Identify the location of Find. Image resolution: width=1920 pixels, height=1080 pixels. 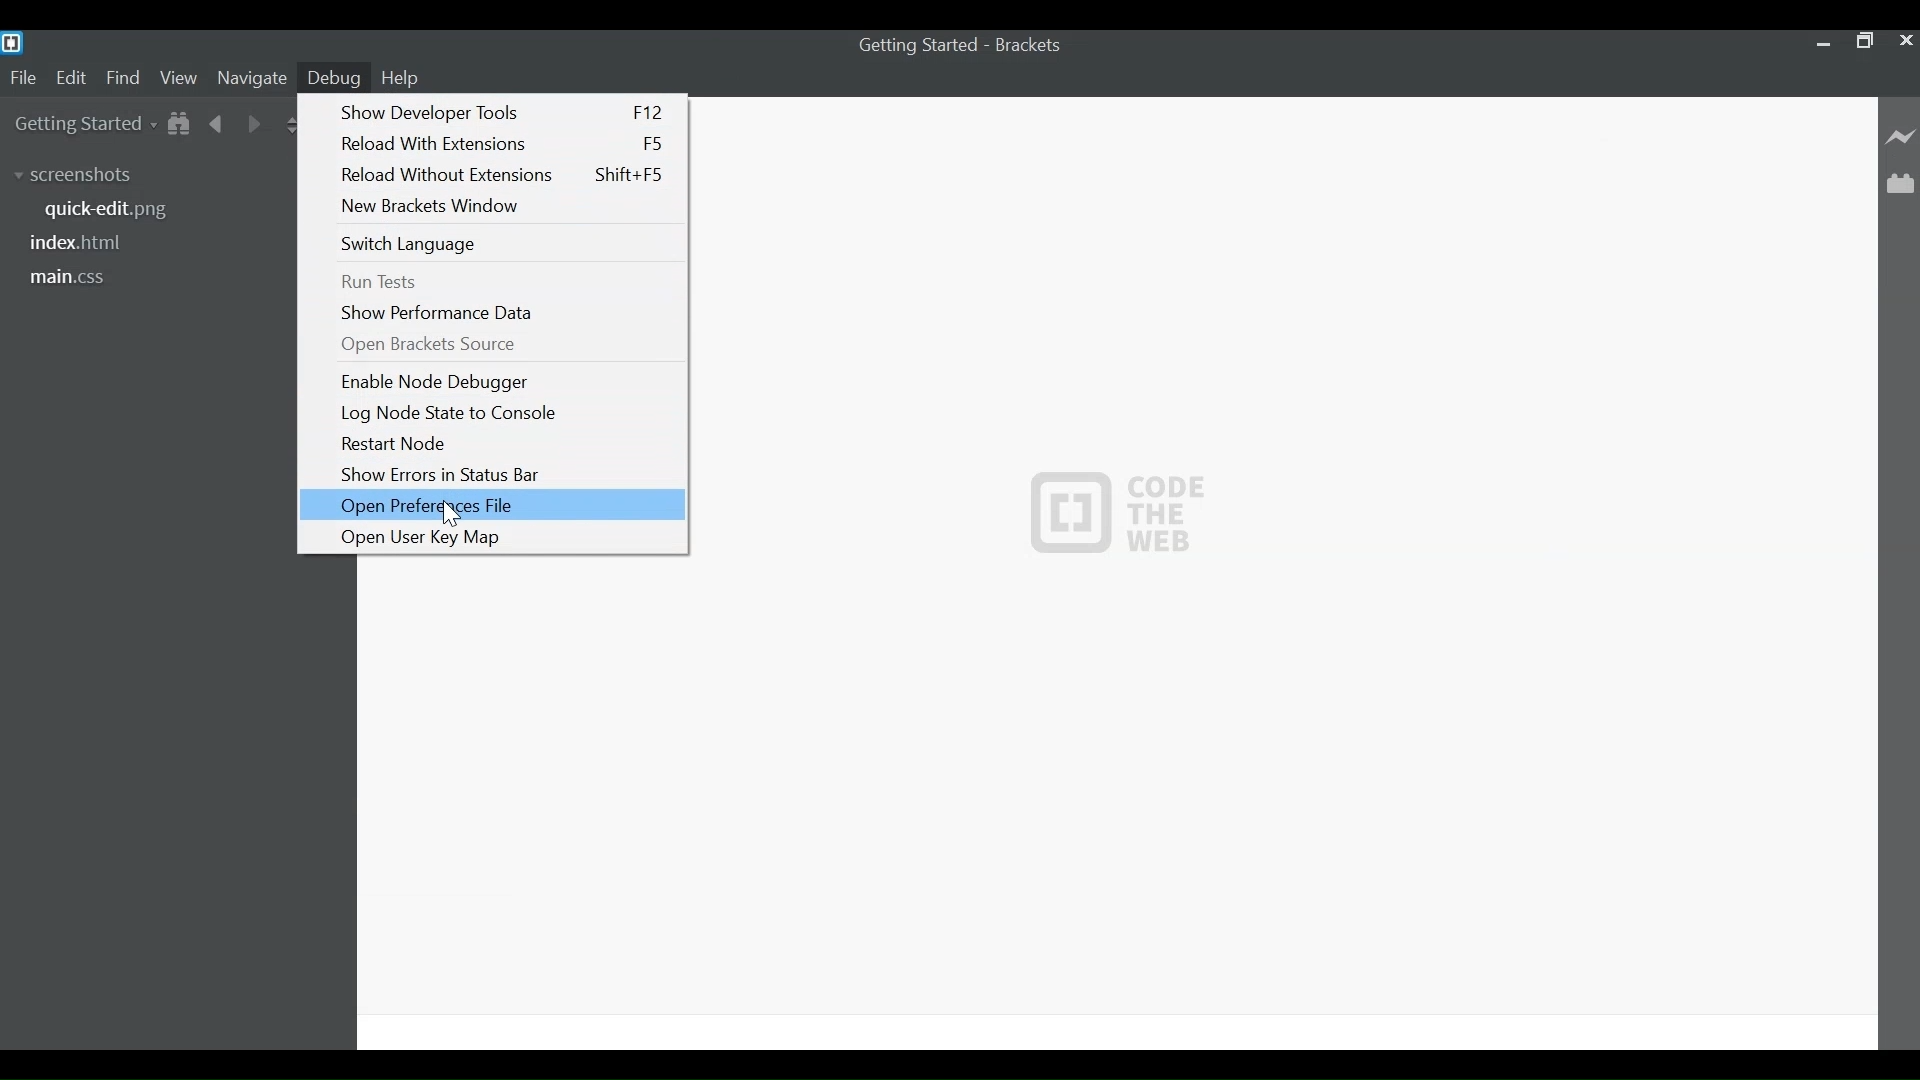
(127, 79).